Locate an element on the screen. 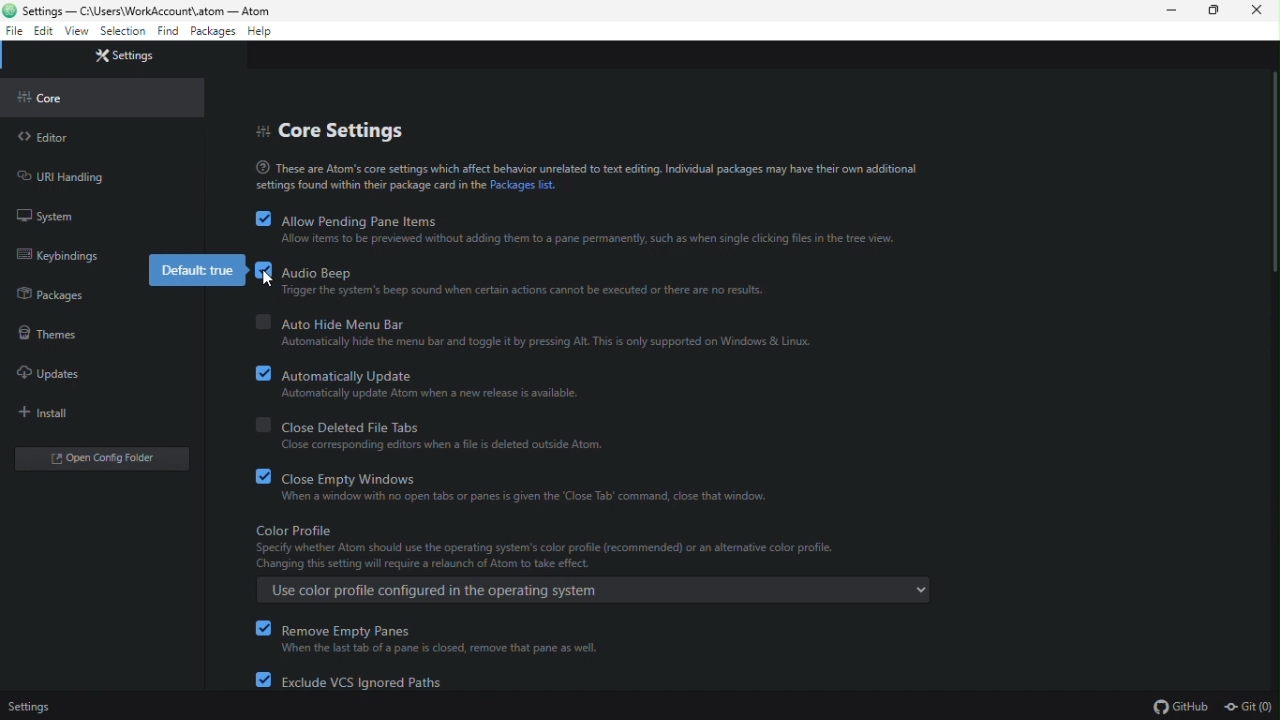 Image resolution: width=1280 pixels, height=720 pixels. themes is located at coordinates (48, 334).